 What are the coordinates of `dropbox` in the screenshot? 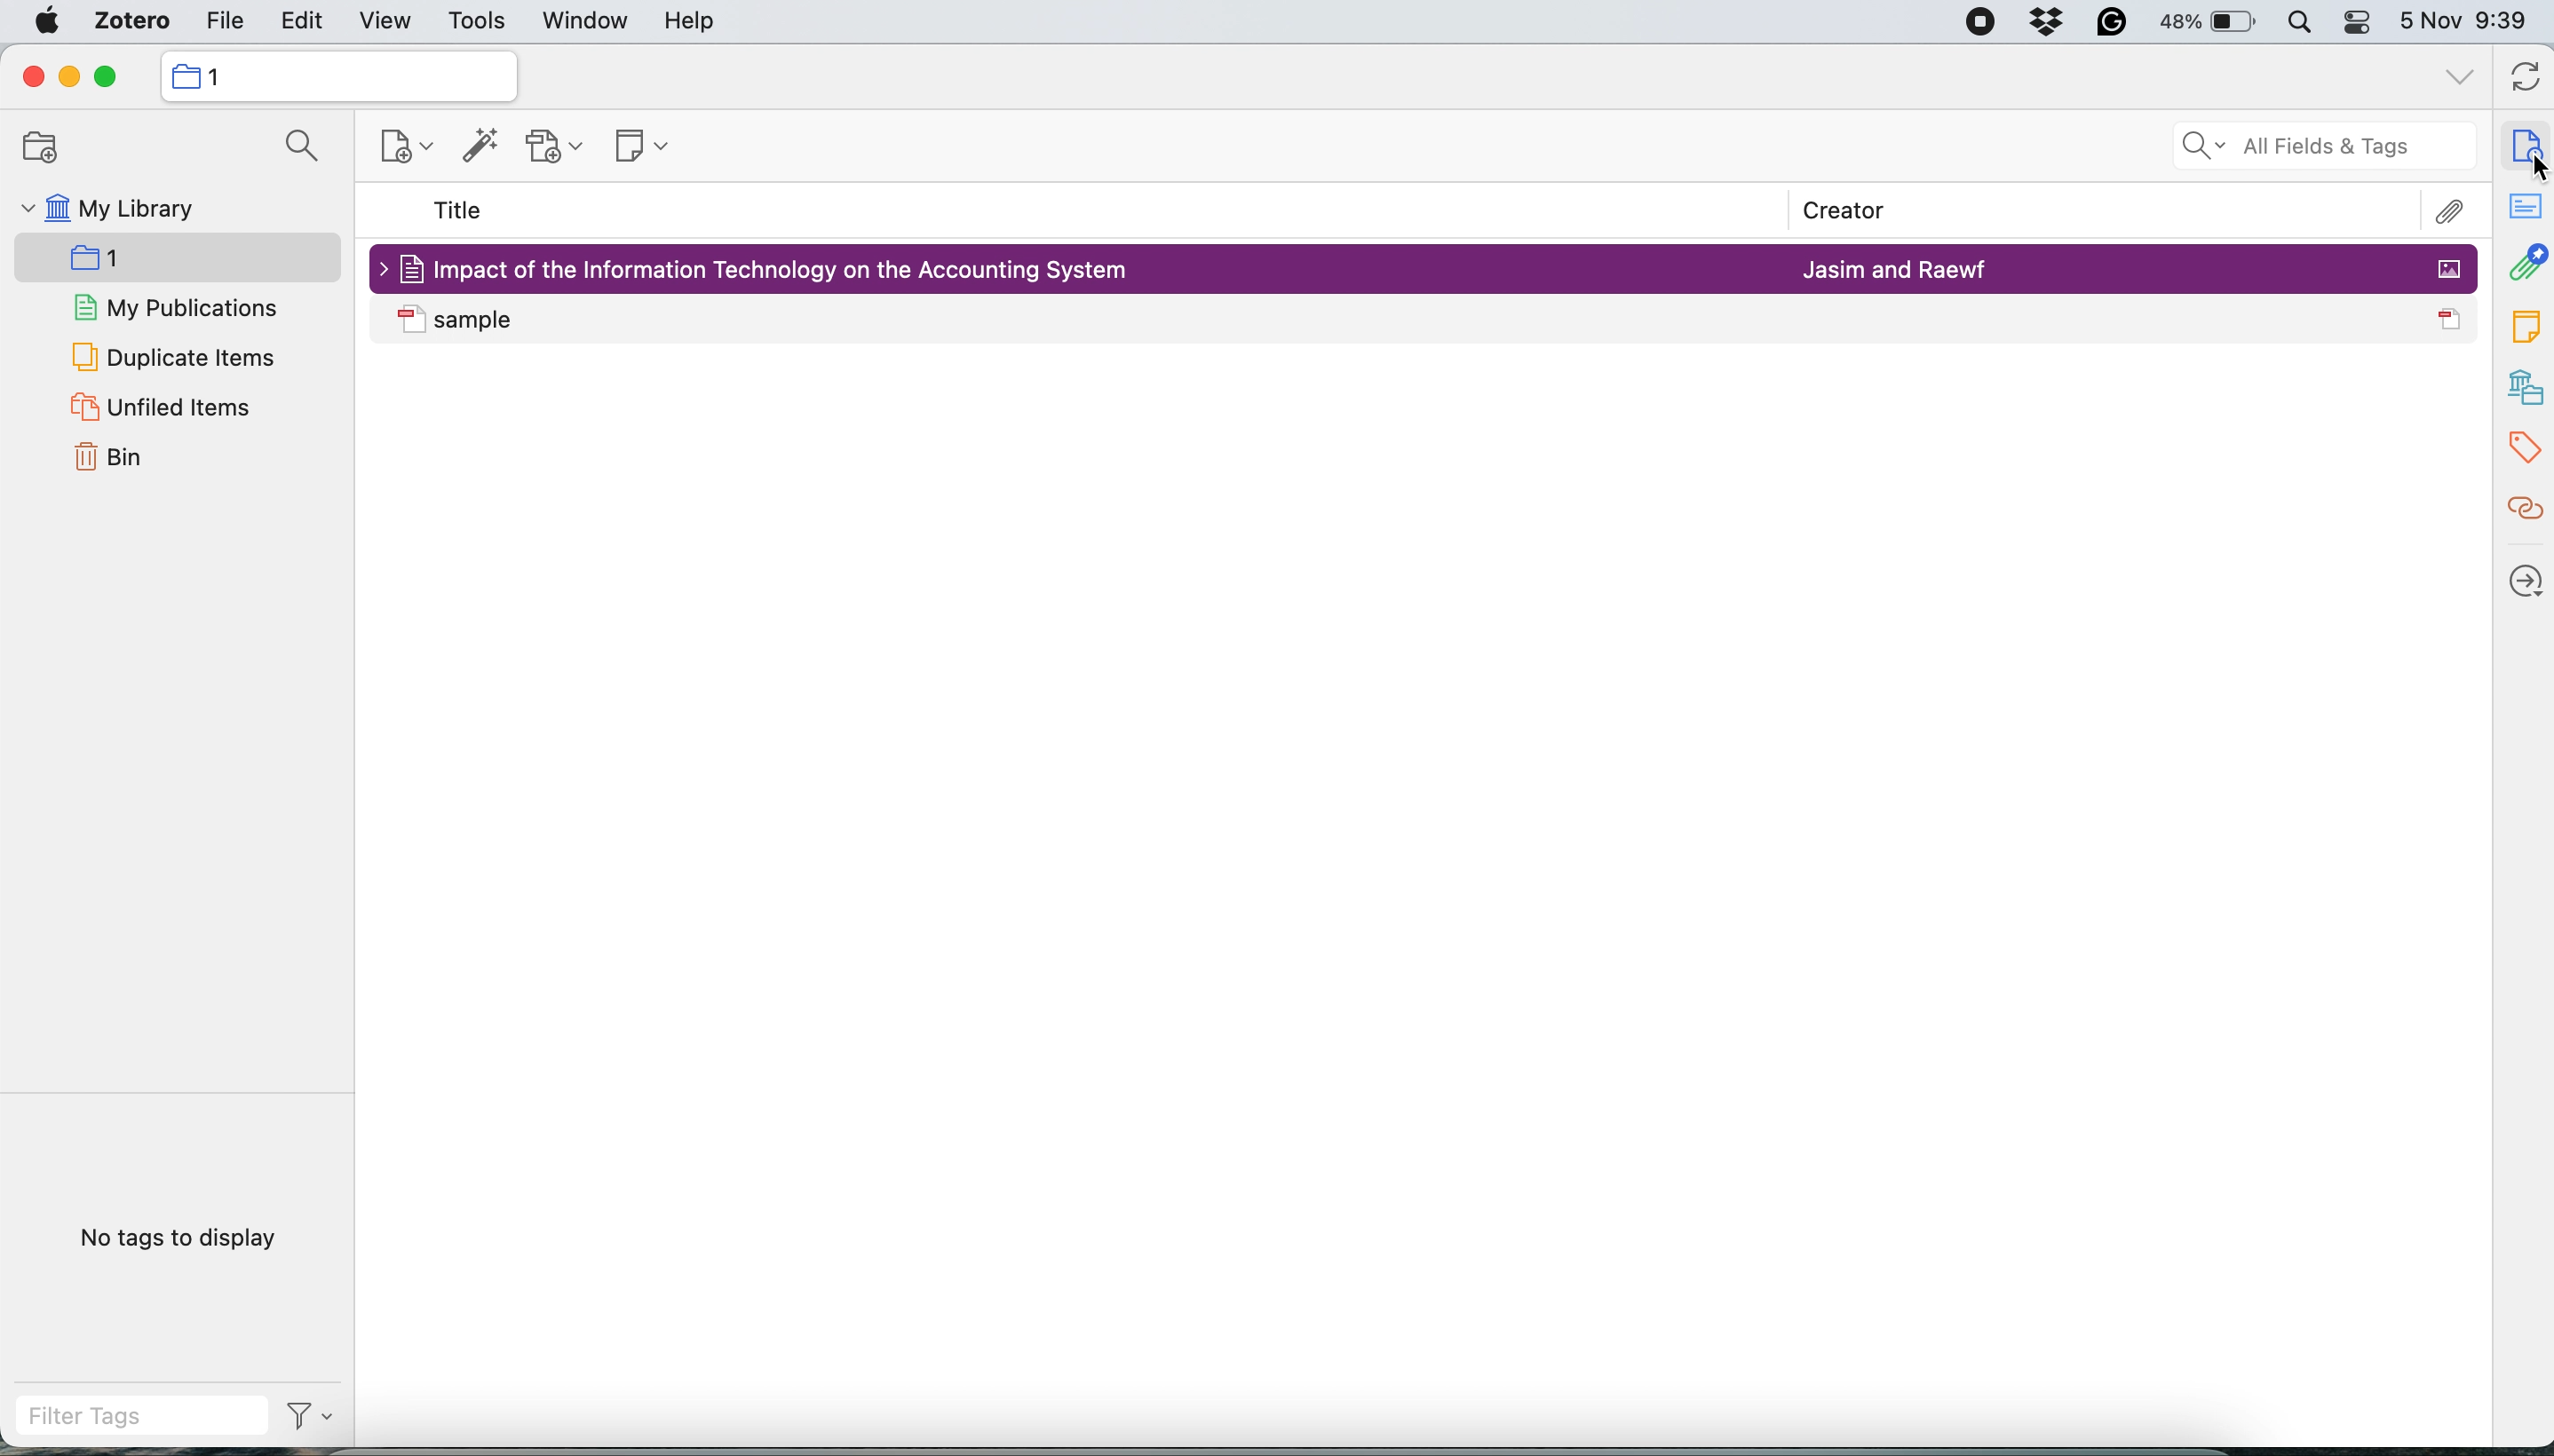 It's located at (2044, 21).